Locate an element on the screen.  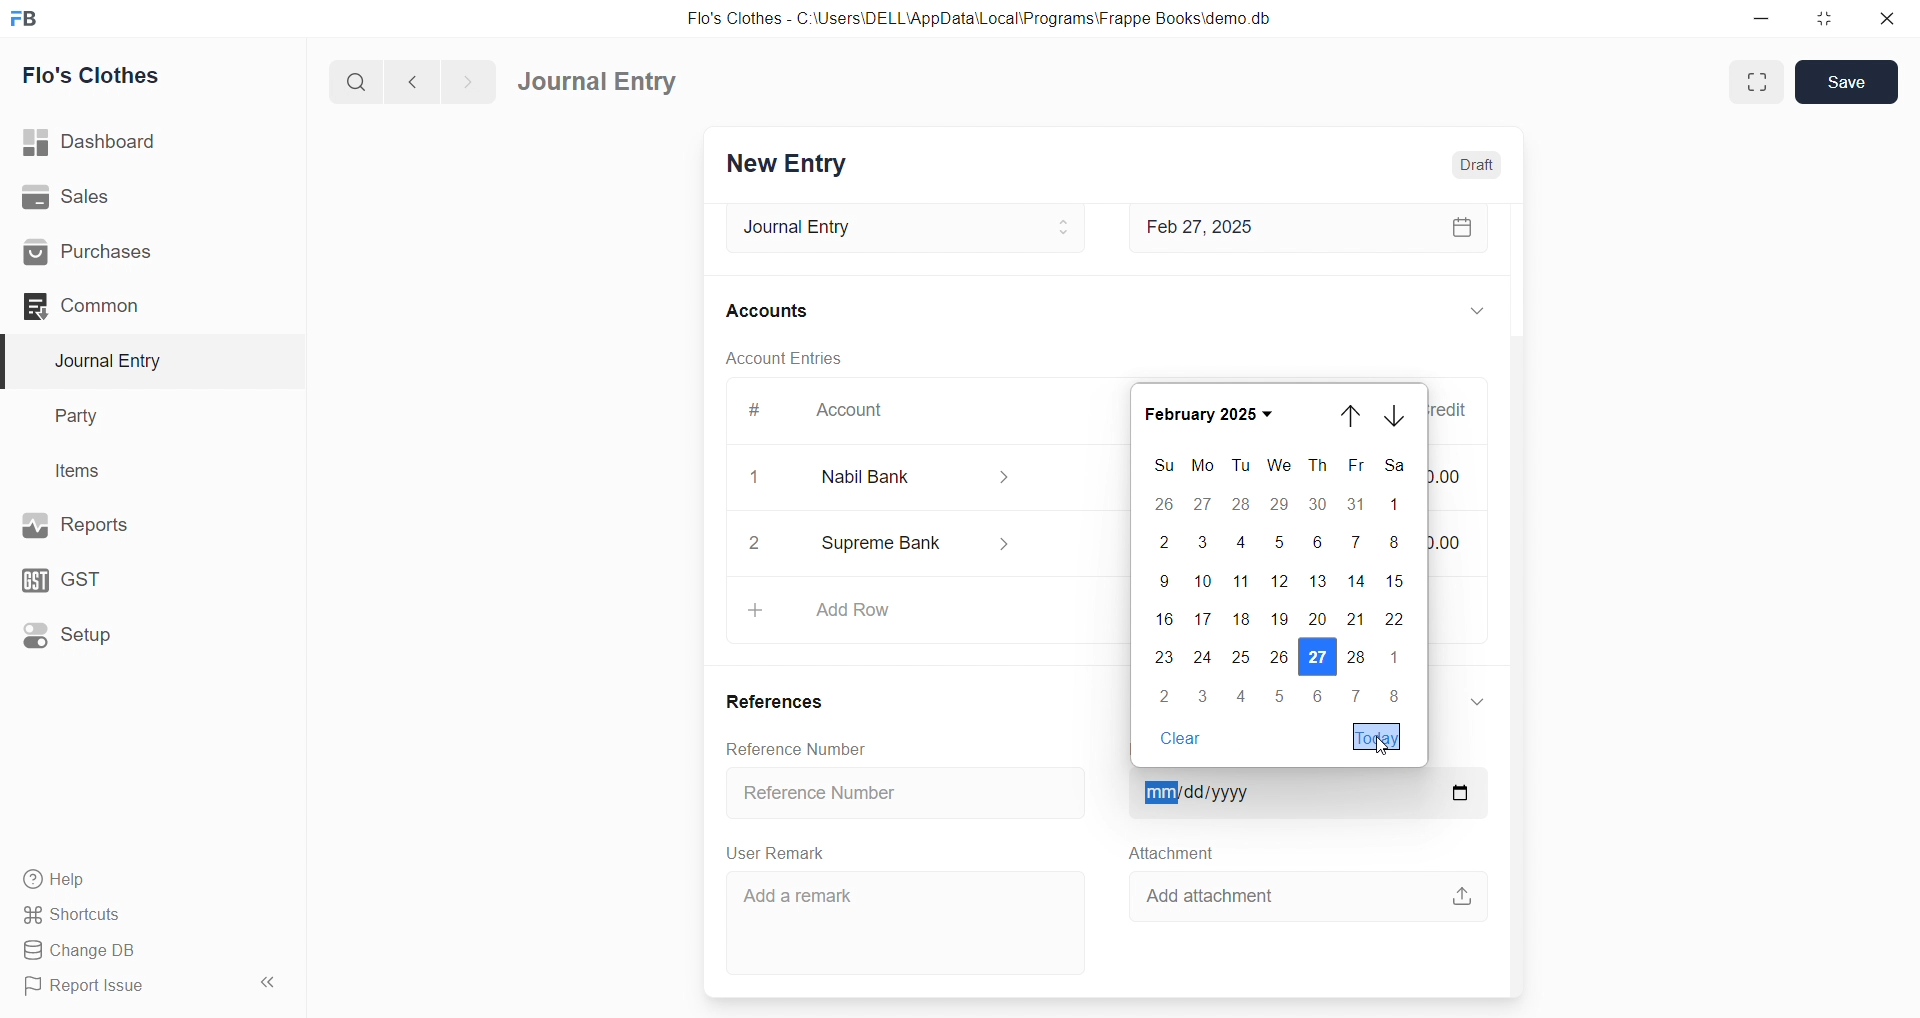
2 is located at coordinates (1163, 542).